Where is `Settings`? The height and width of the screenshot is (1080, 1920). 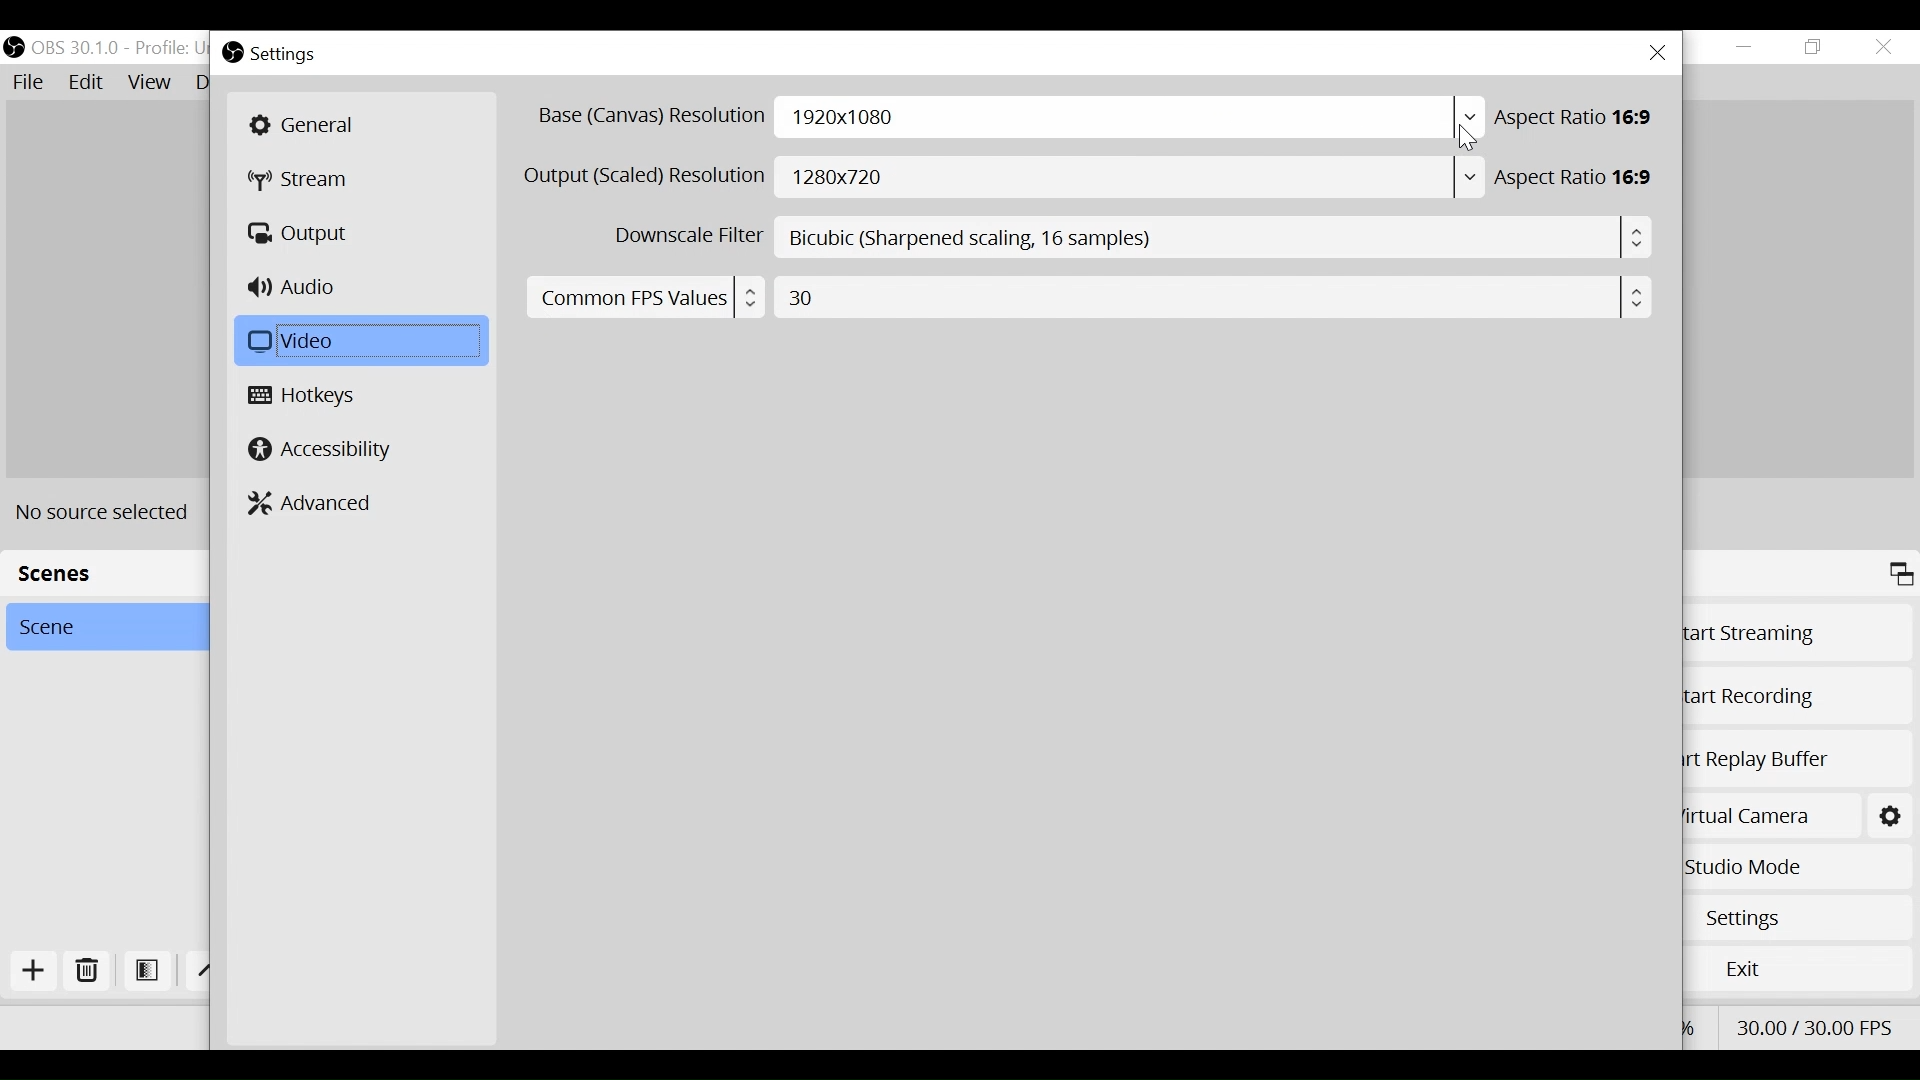 Settings is located at coordinates (285, 55).